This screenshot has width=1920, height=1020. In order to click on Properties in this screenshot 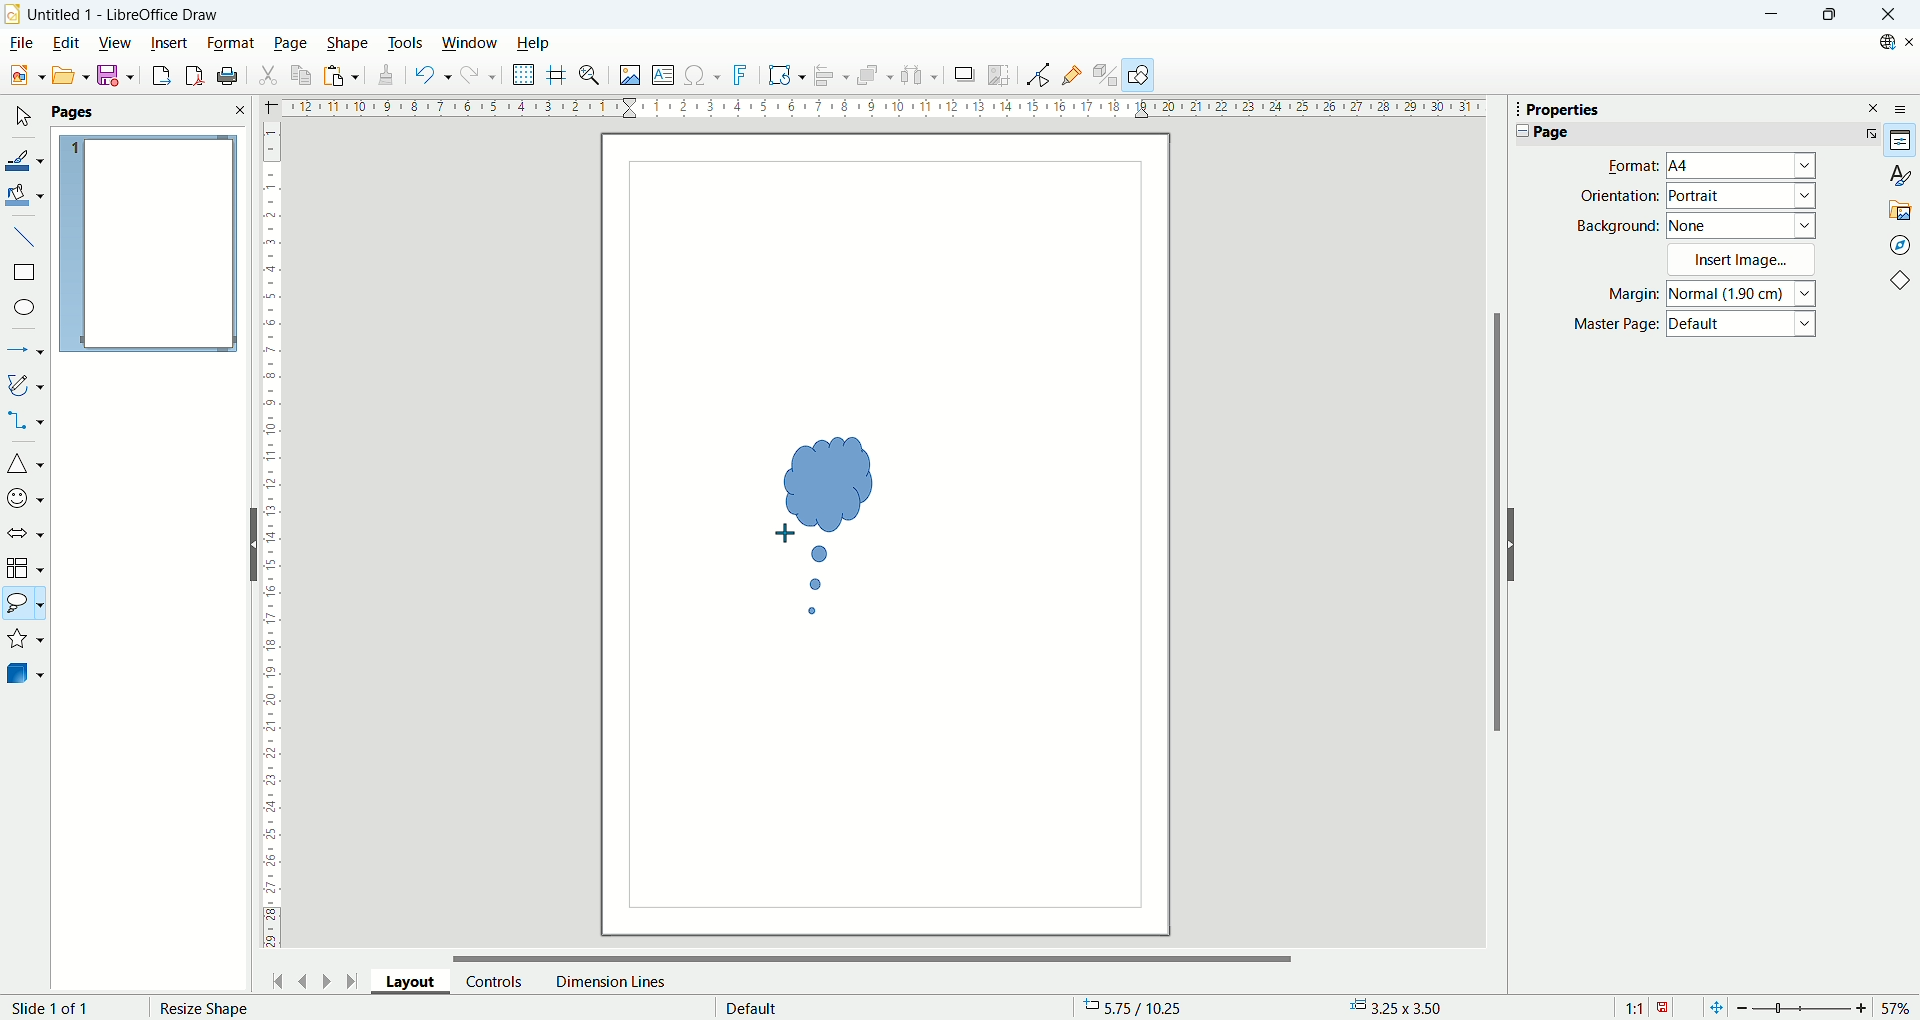, I will do `click(1563, 110)`.